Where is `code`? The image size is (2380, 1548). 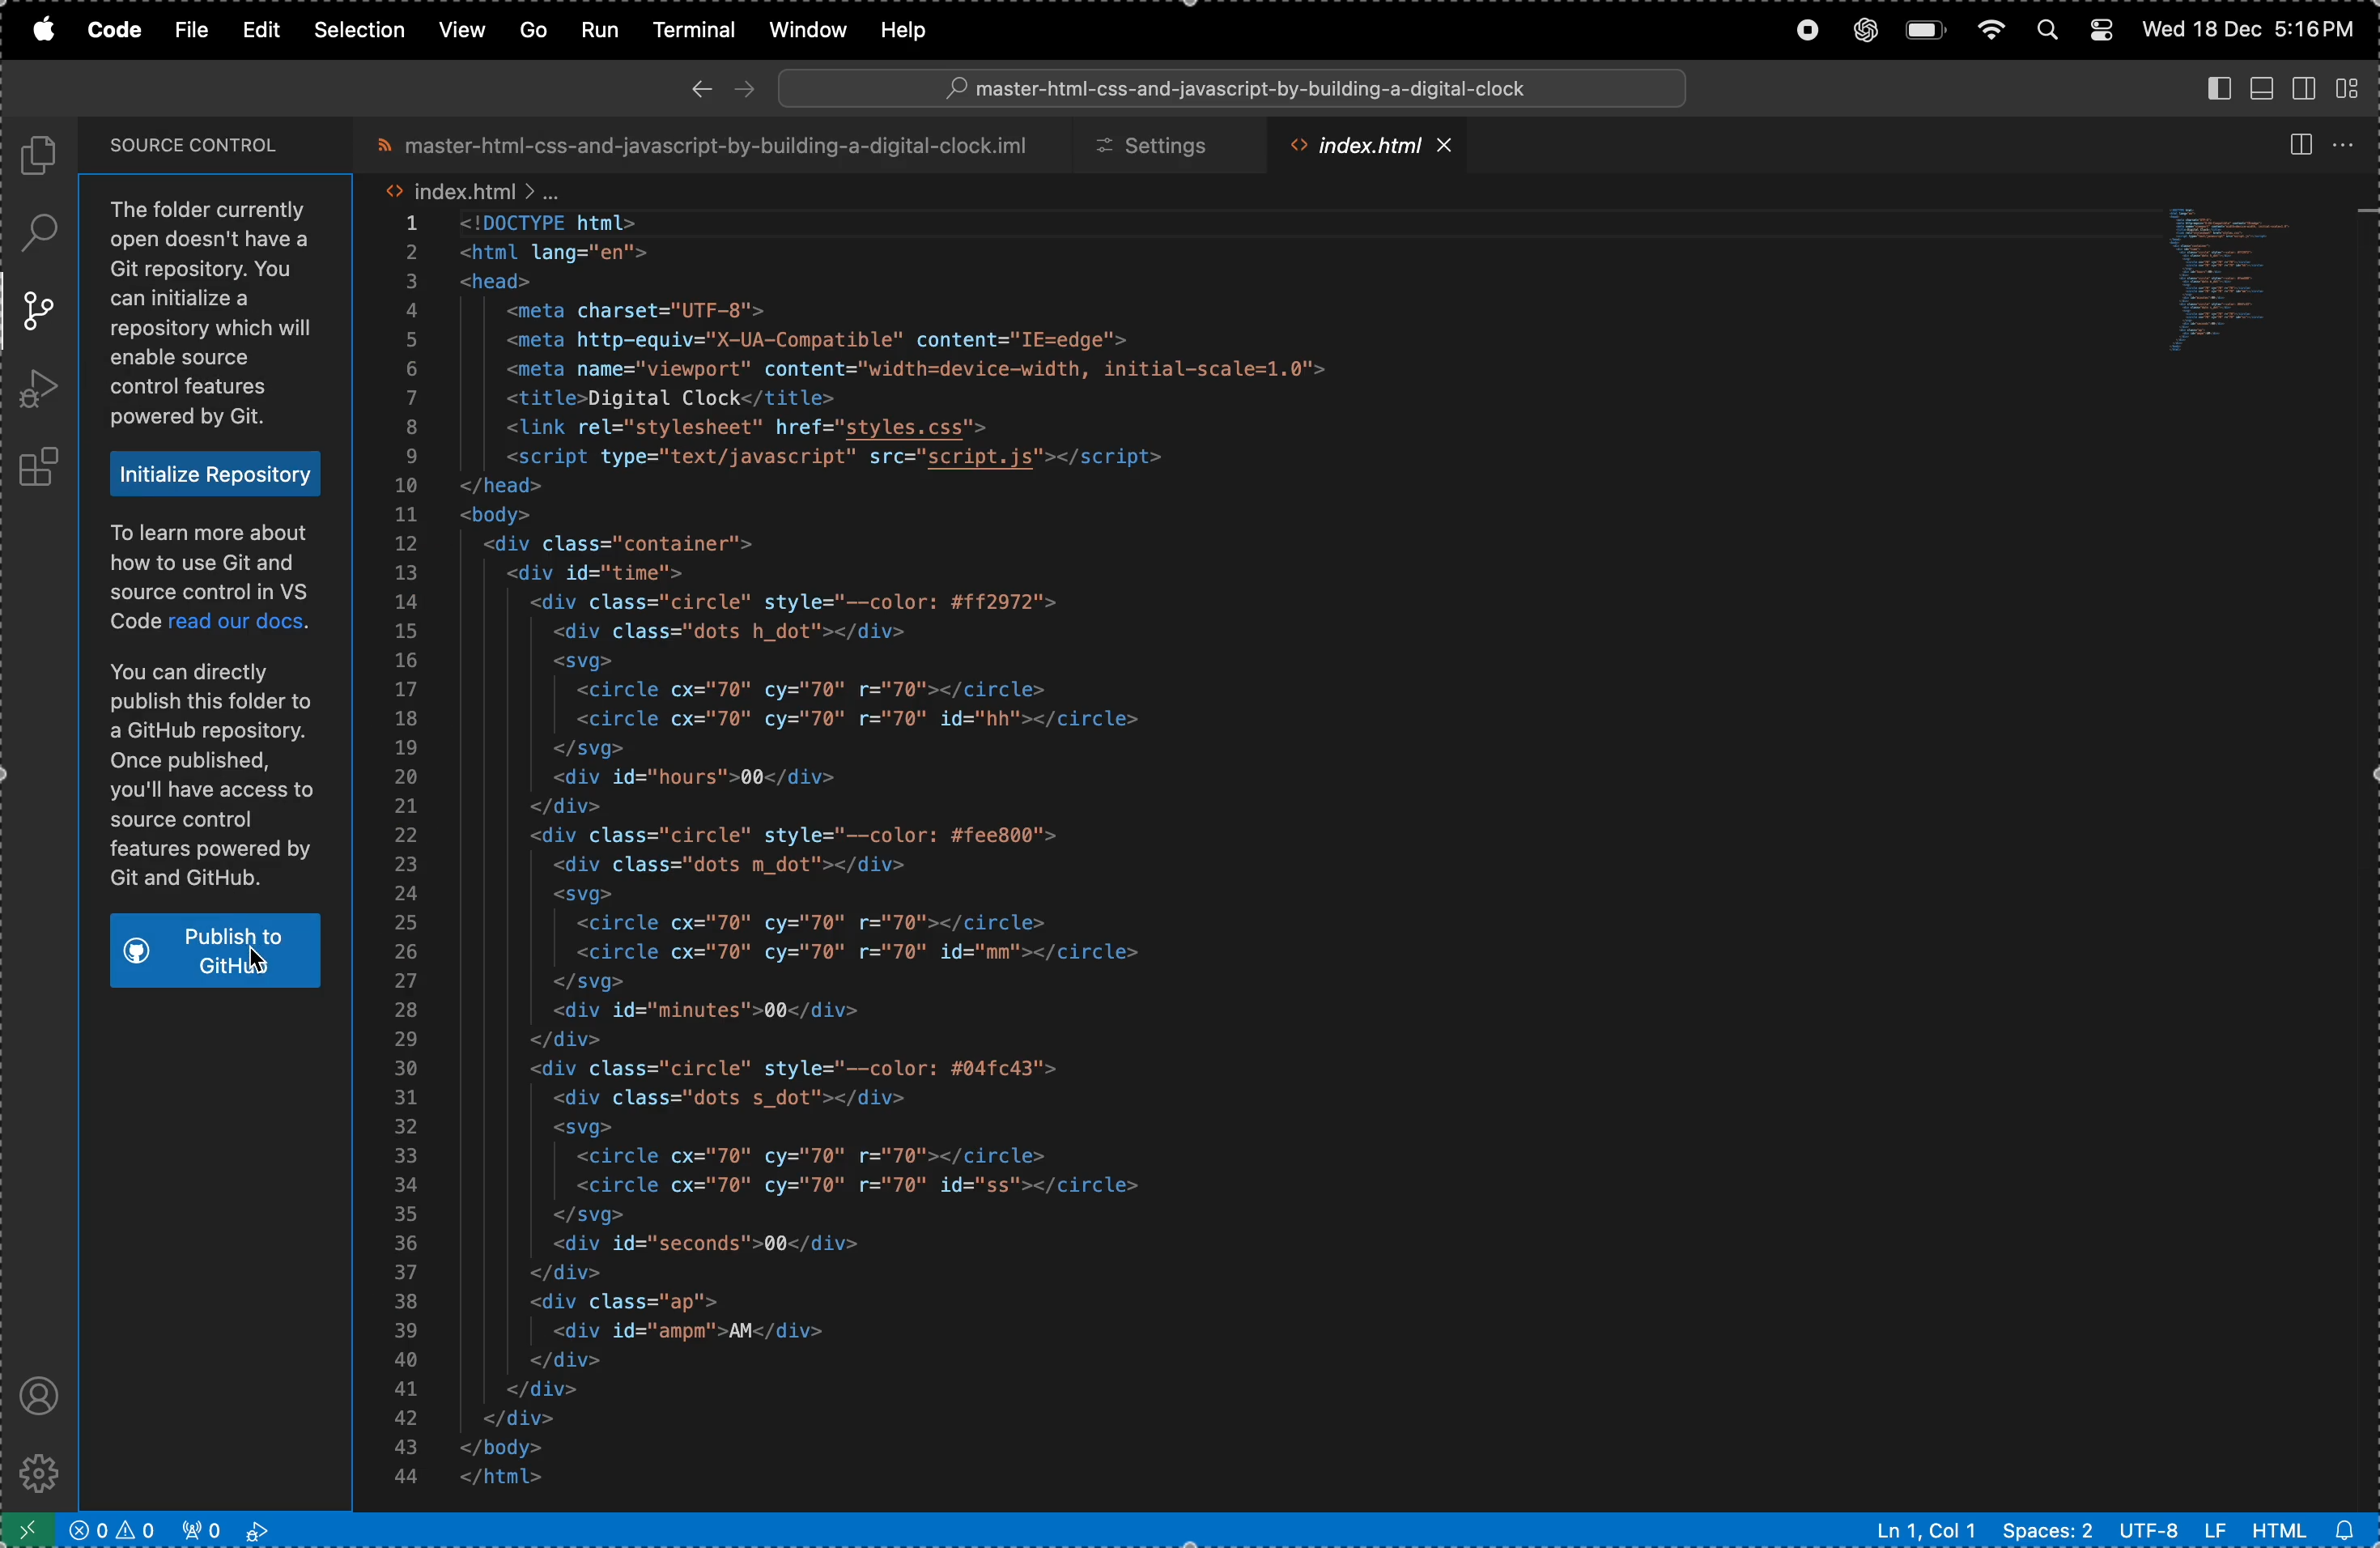 code is located at coordinates (118, 31).